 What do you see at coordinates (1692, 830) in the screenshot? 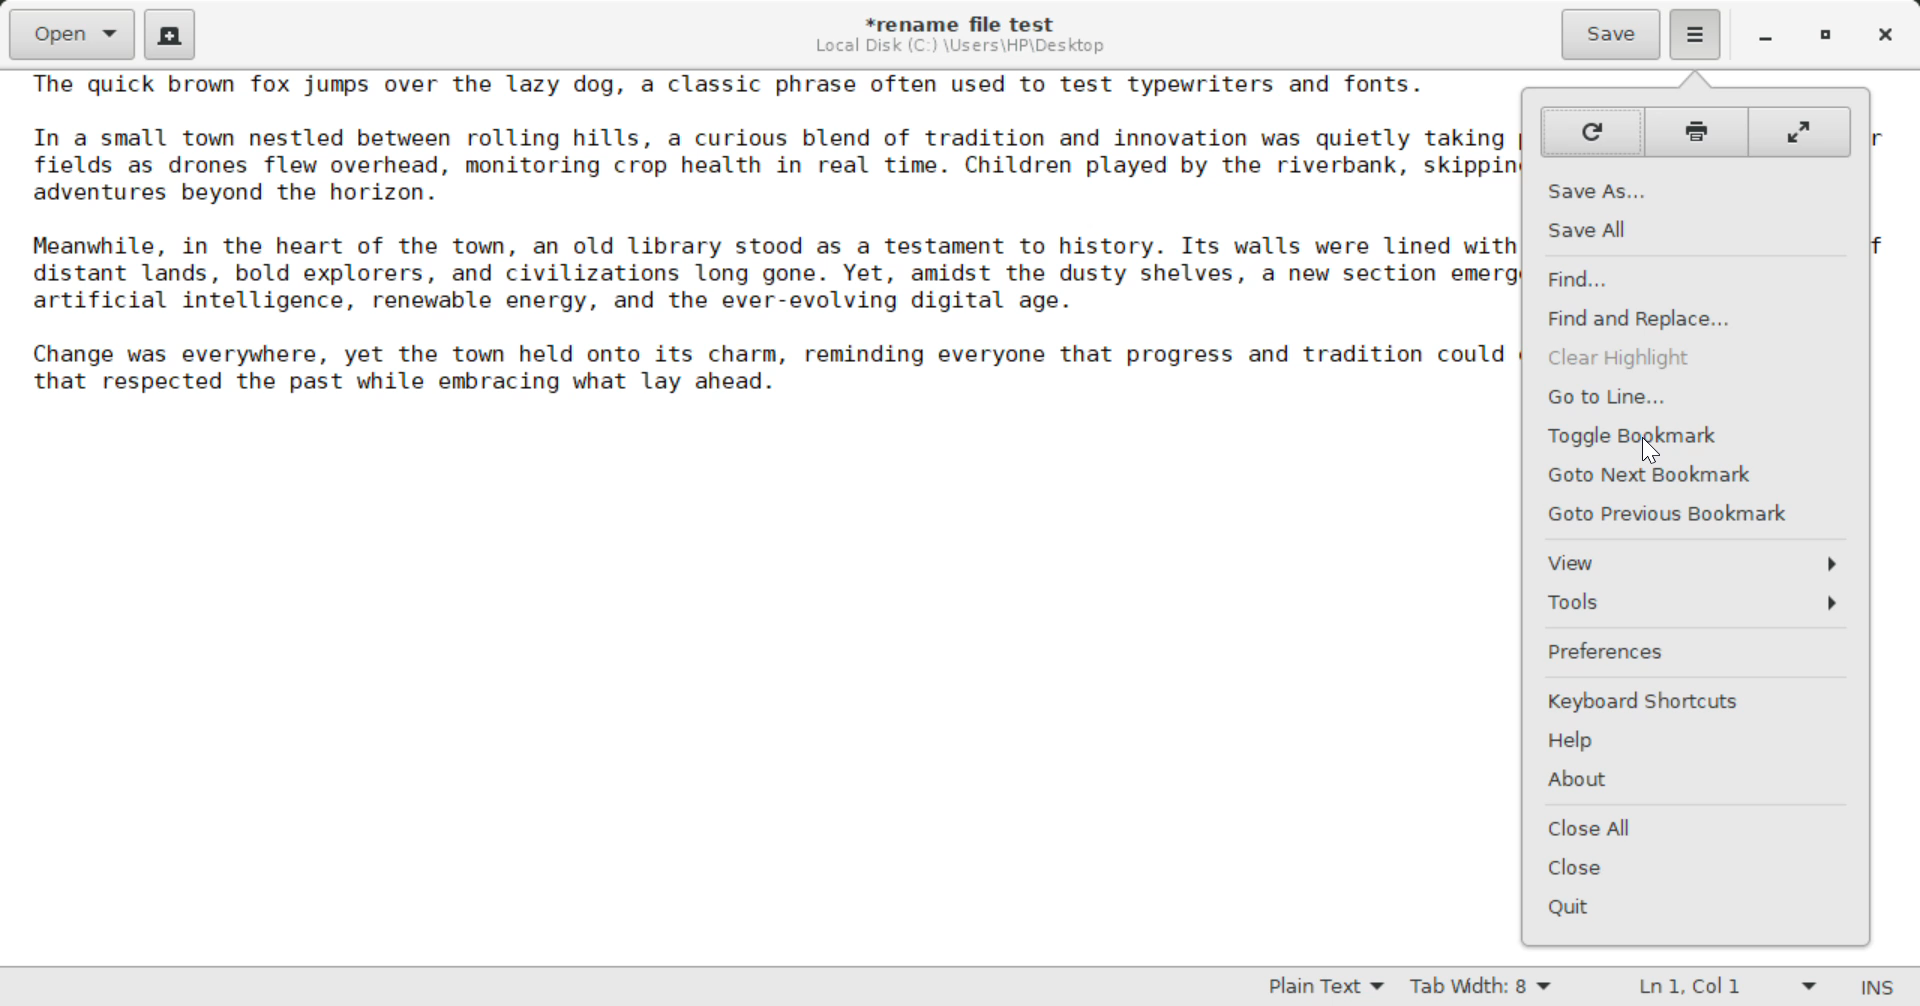
I see `Close All` at bounding box center [1692, 830].